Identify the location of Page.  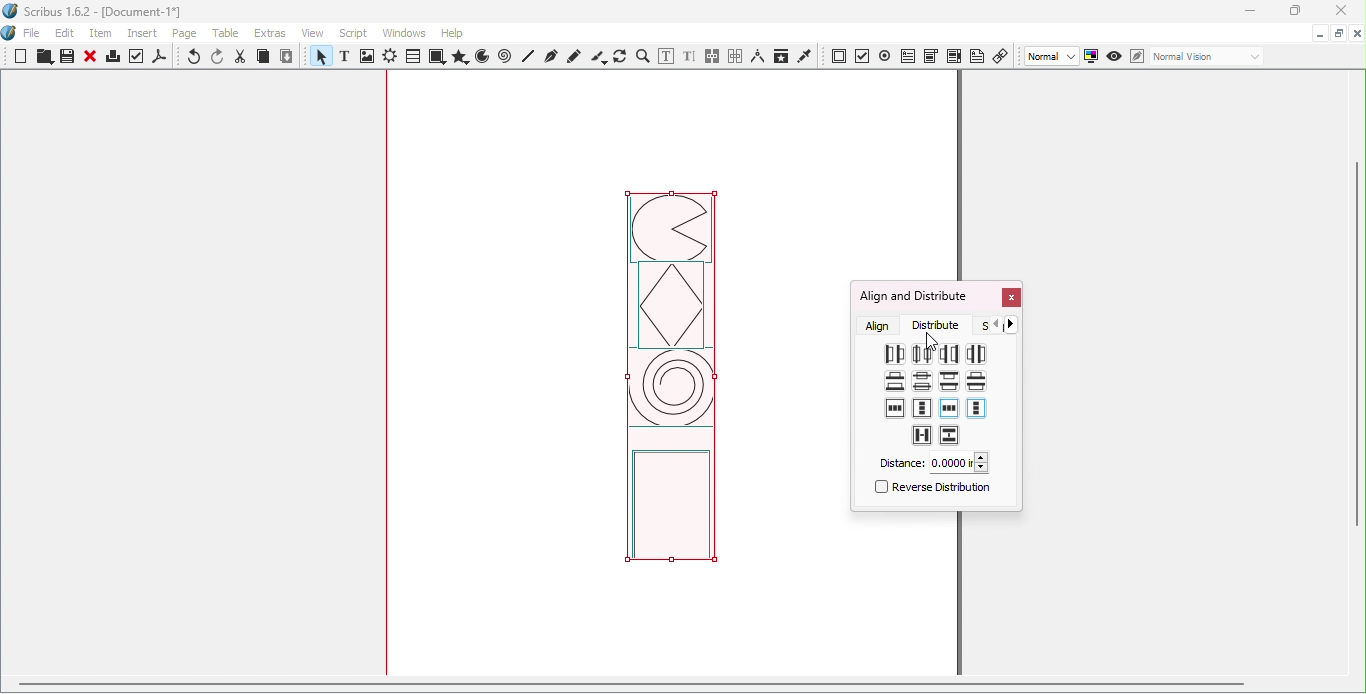
(188, 35).